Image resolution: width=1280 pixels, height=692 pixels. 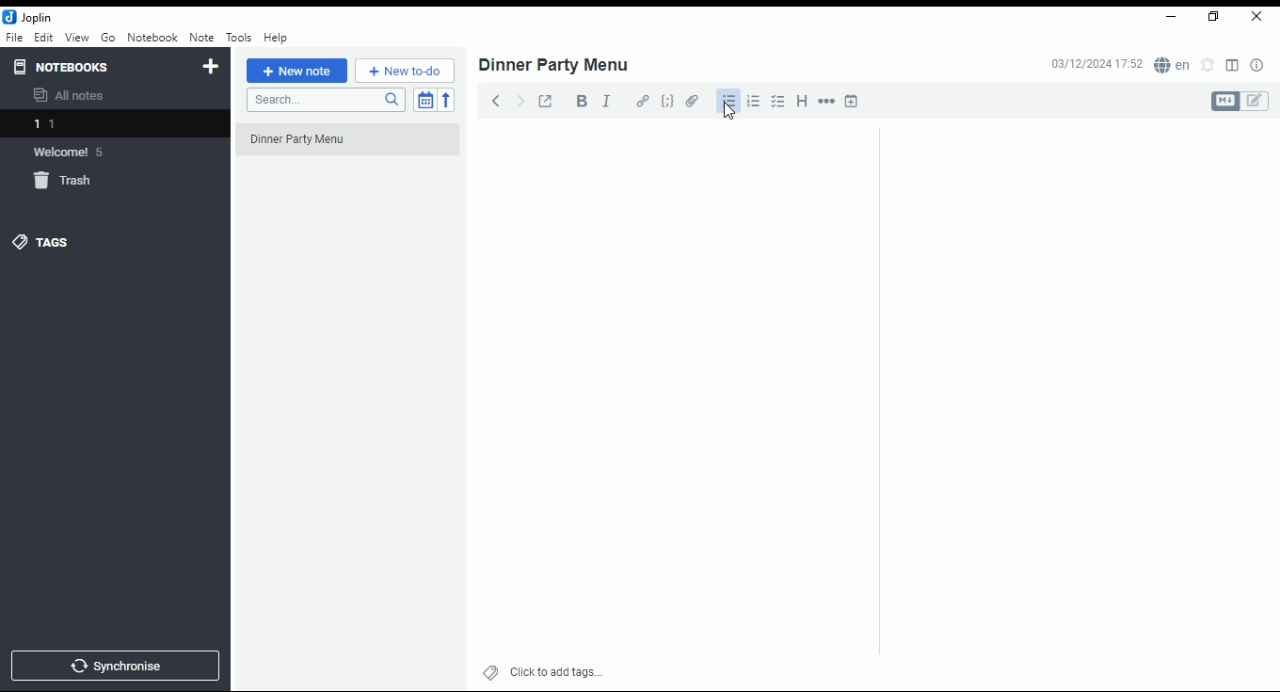 What do you see at coordinates (1213, 18) in the screenshot?
I see `maximize` at bounding box center [1213, 18].